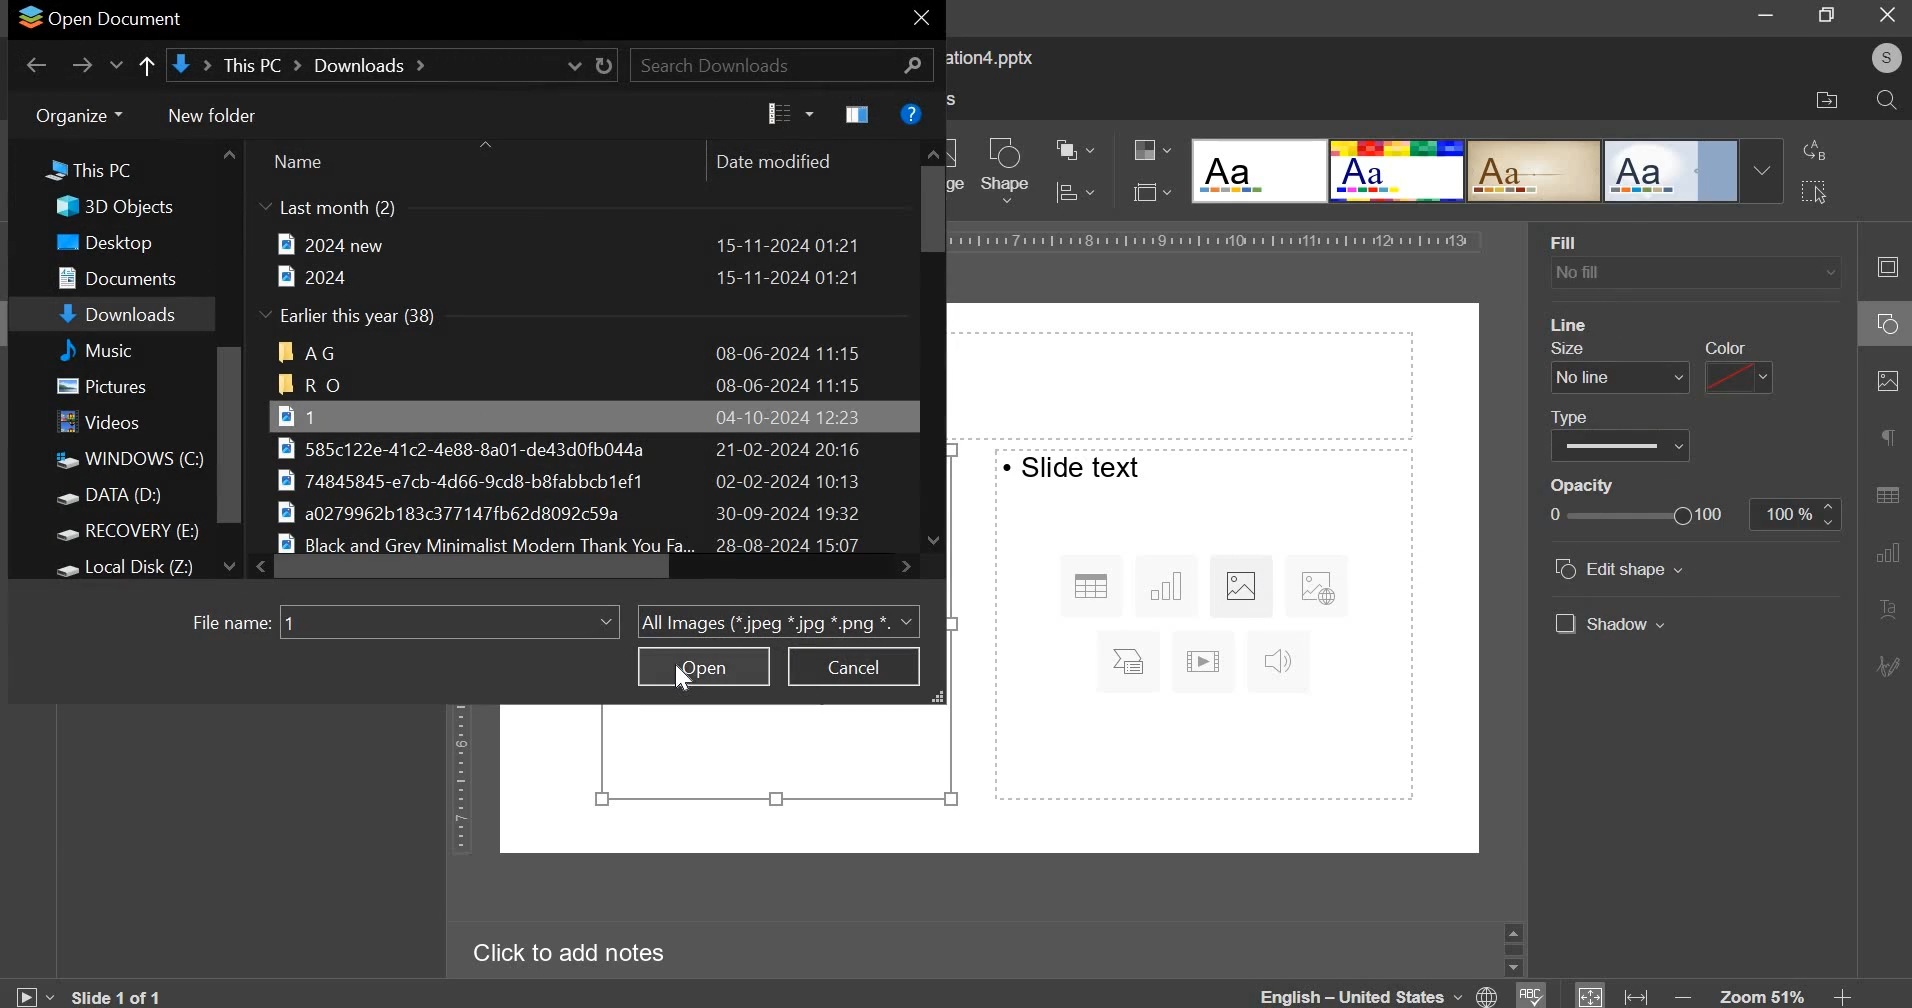 This screenshot has height=1008, width=1912. I want to click on image file, so click(575, 448).